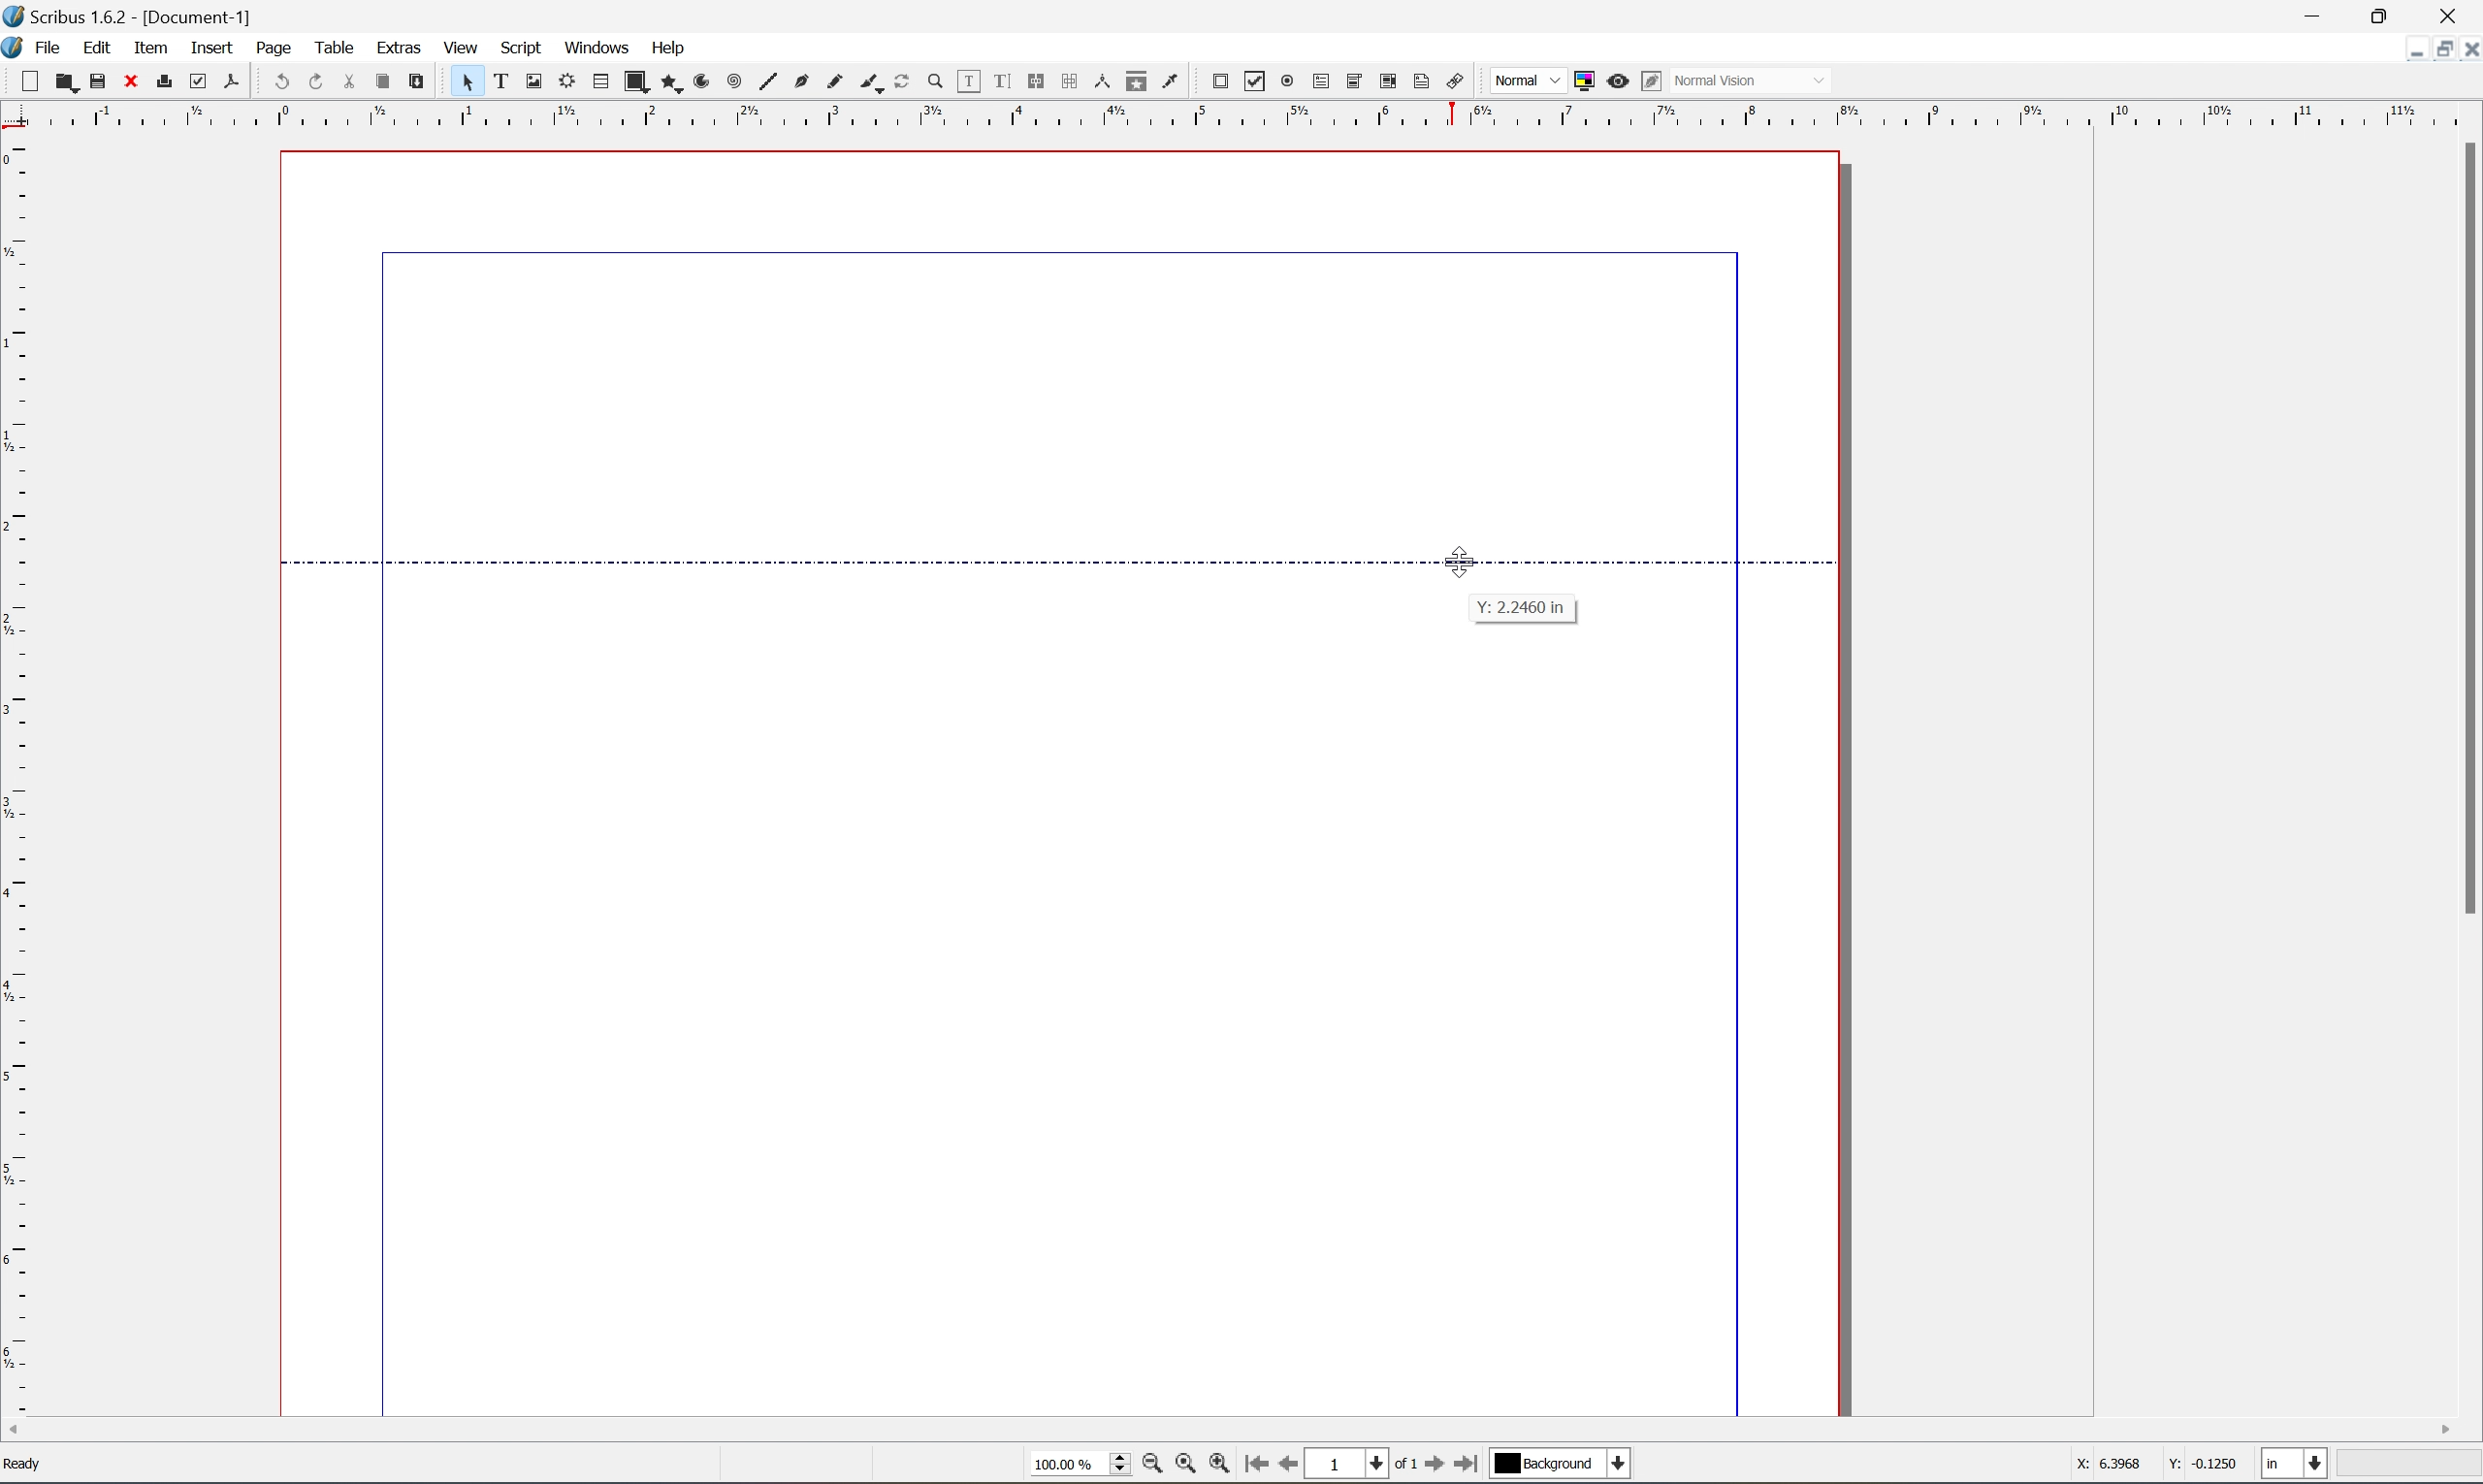  I want to click on new, so click(28, 83).